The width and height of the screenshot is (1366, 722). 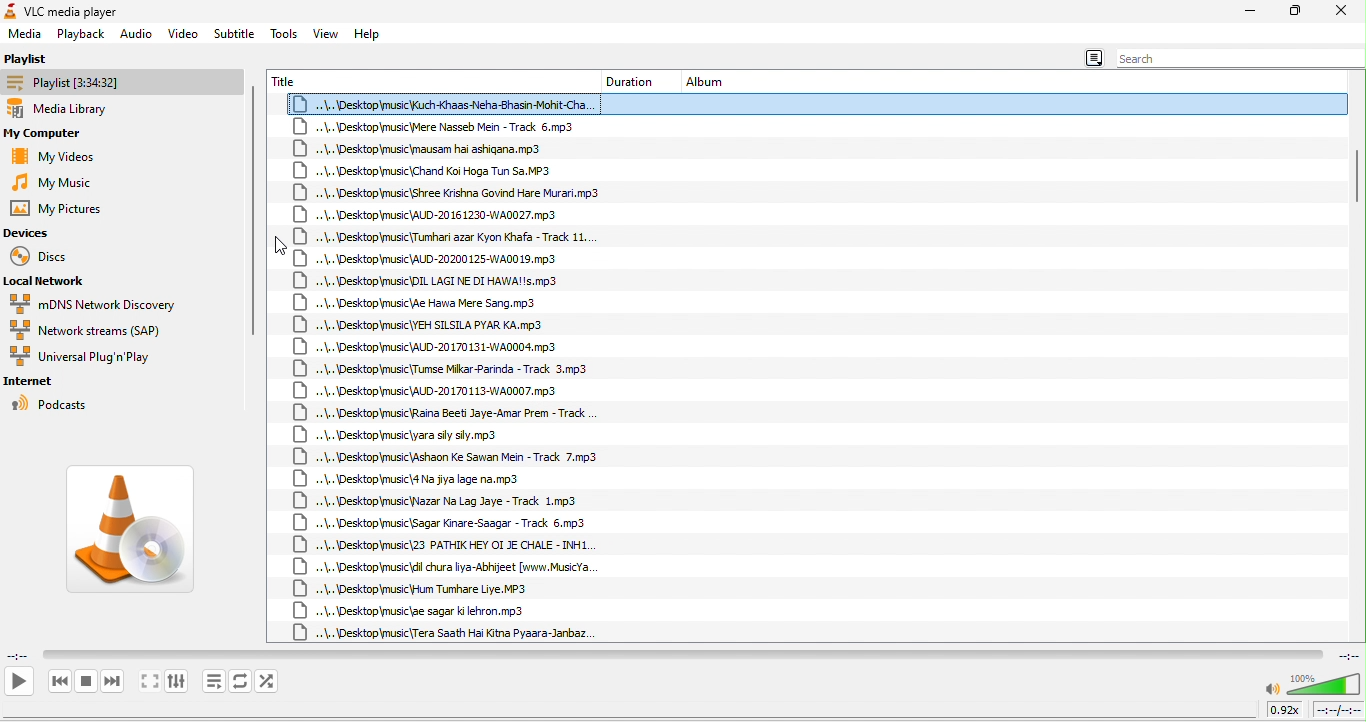 What do you see at coordinates (1356, 176) in the screenshot?
I see `vertical scroll bar` at bounding box center [1356, 176].